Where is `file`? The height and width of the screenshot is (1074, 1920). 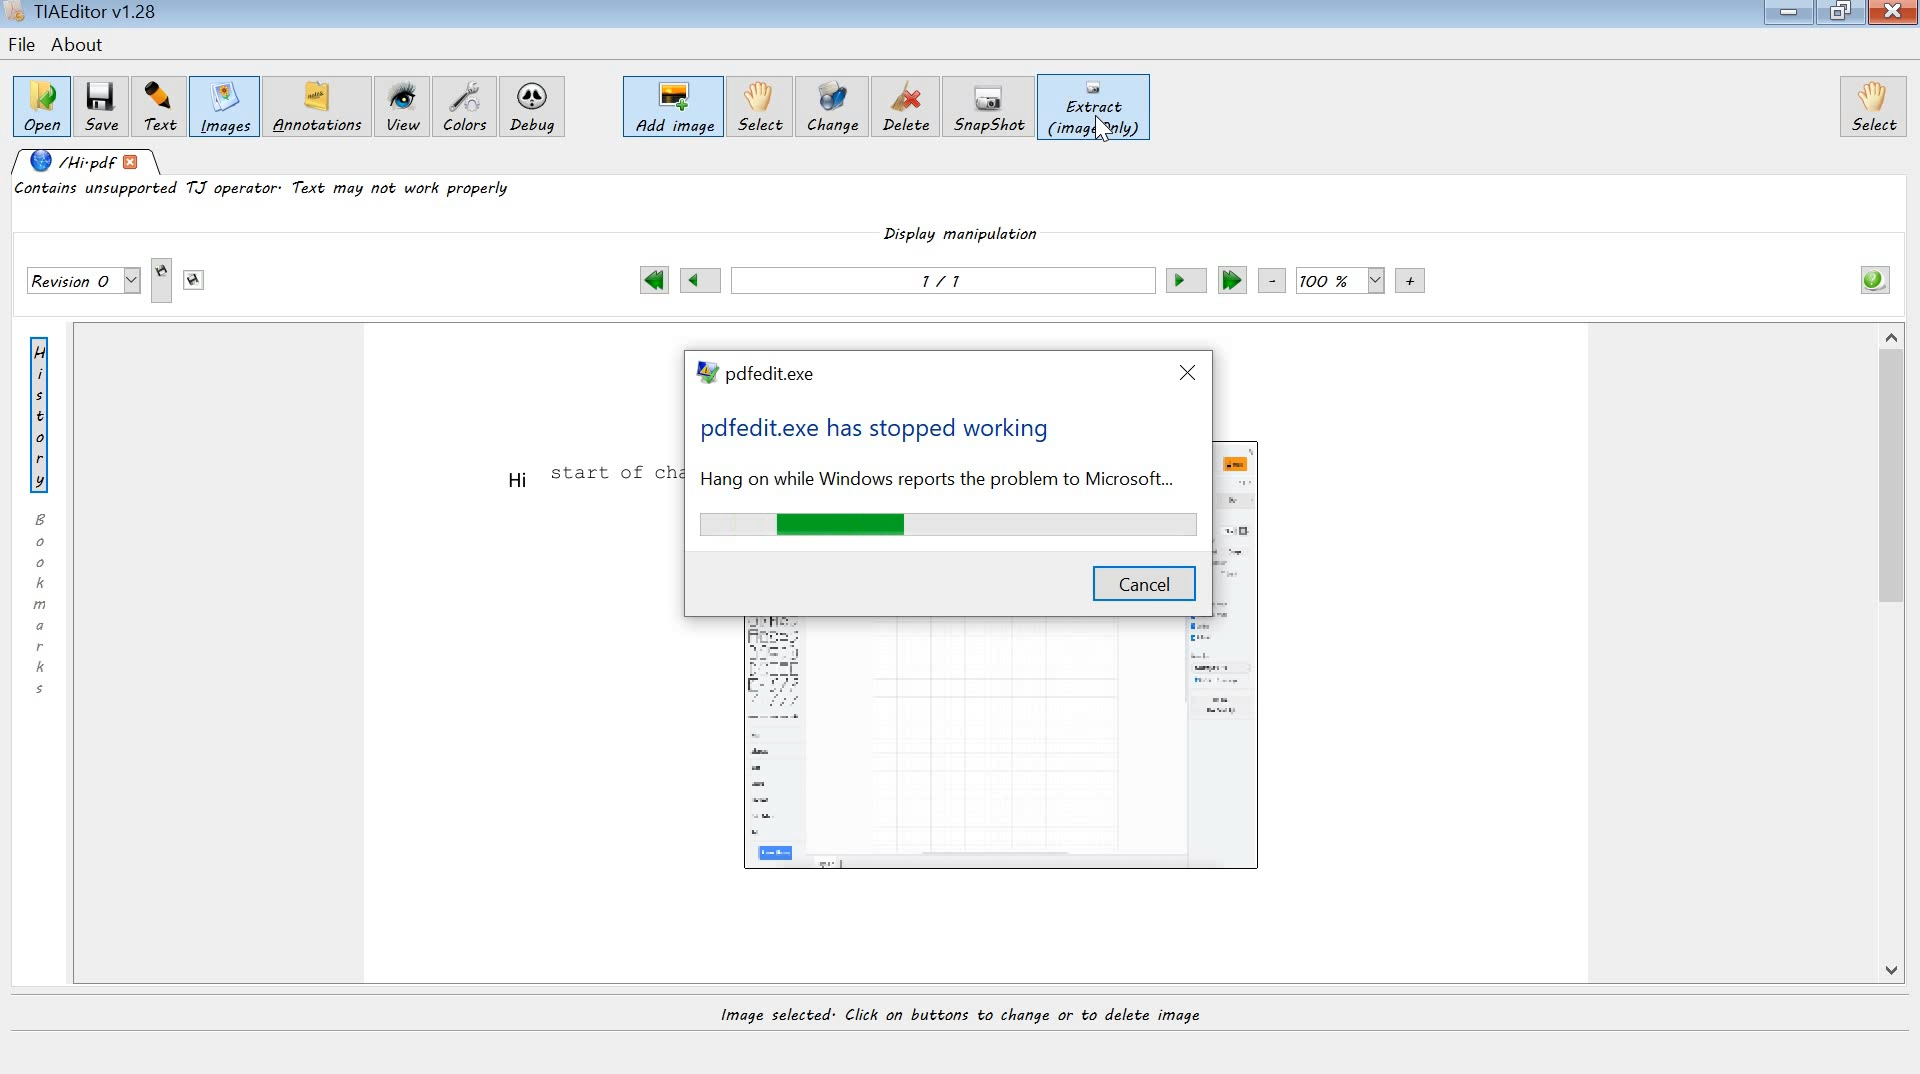 file is located at coordinates (21, 45).